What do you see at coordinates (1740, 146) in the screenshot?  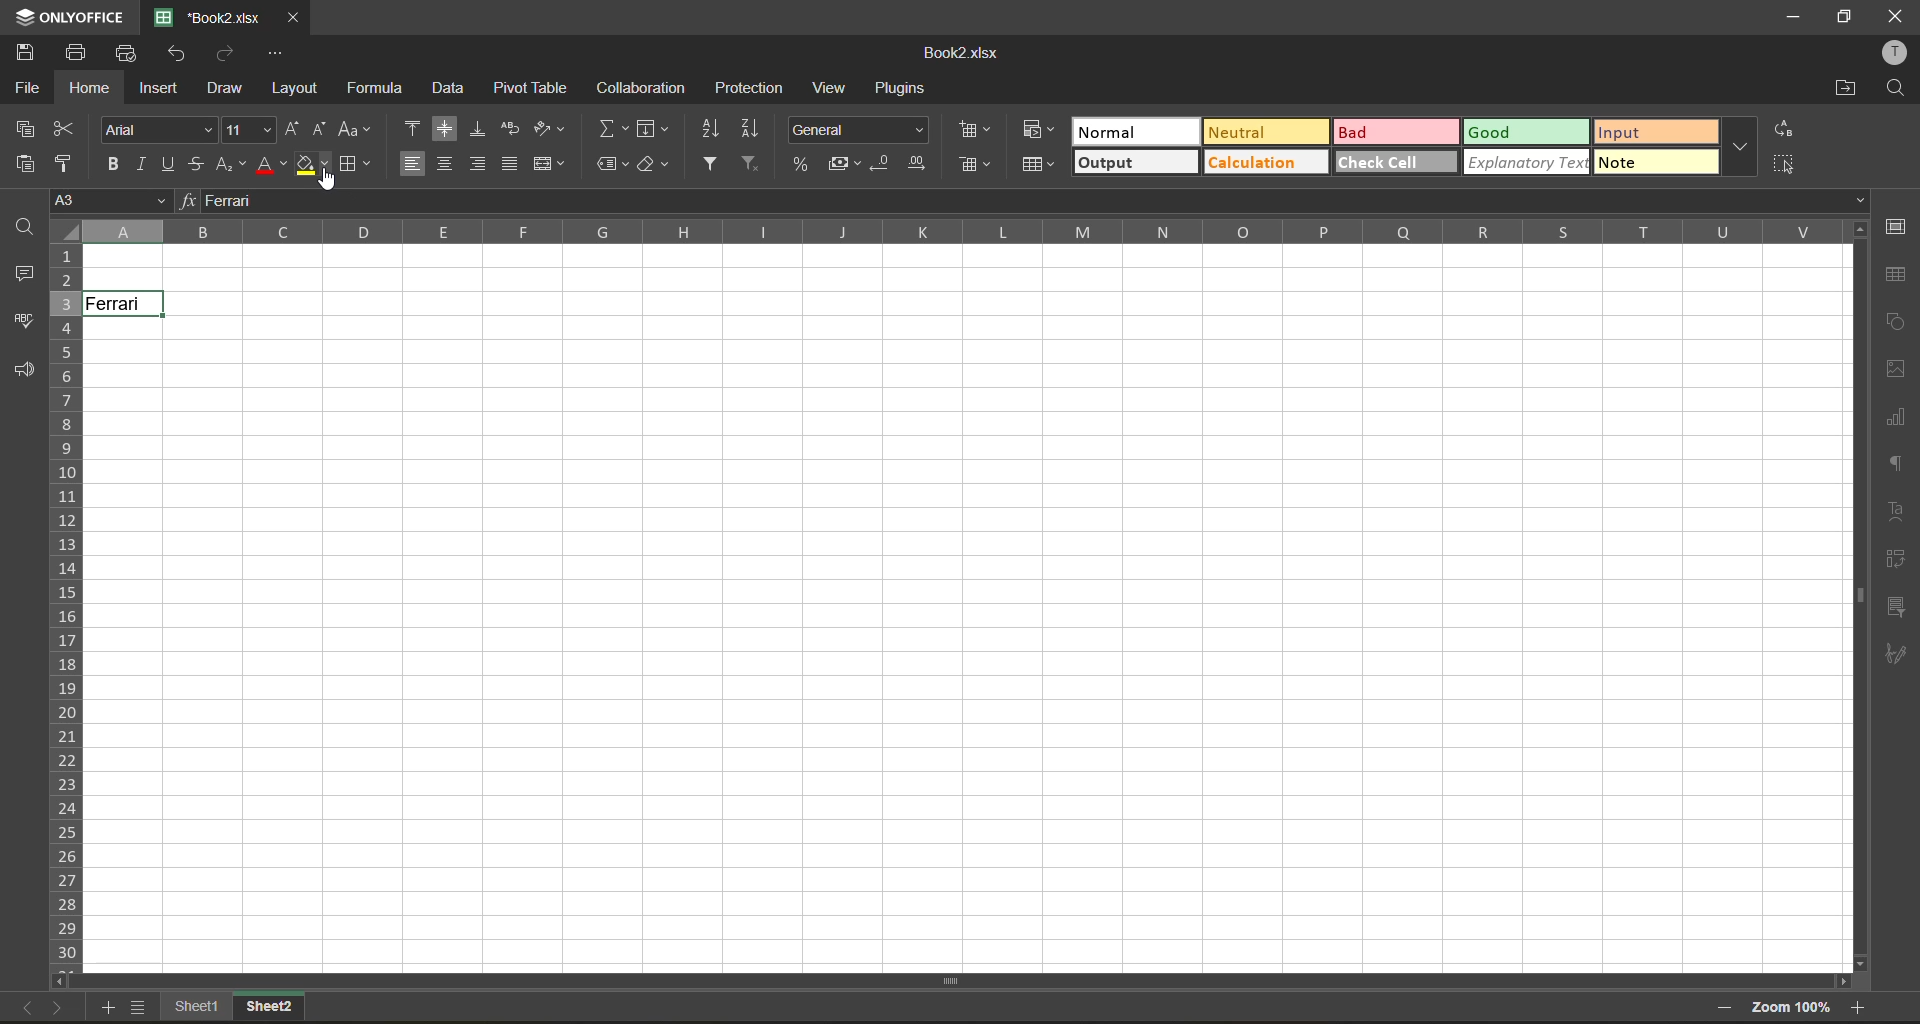 I see `more options` at bounding box center [1740, 146].